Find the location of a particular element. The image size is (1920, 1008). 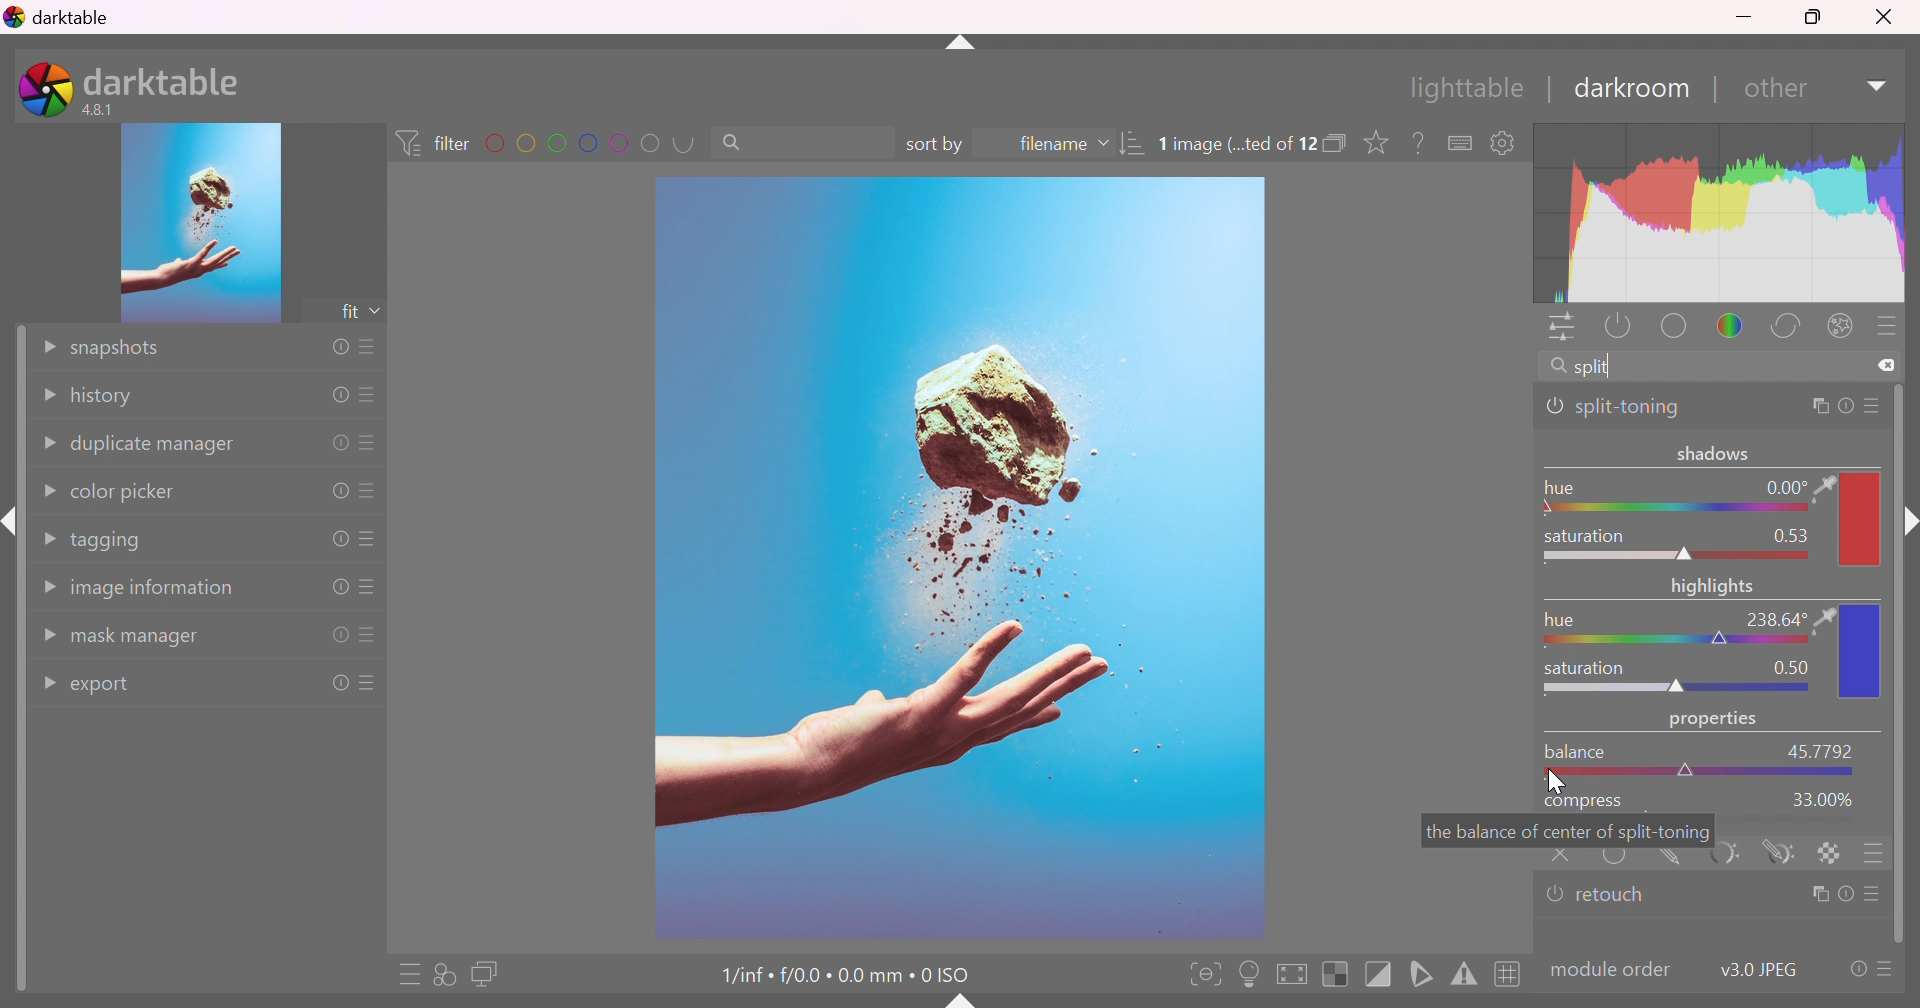

compress is located at coordinates (1587, 803).